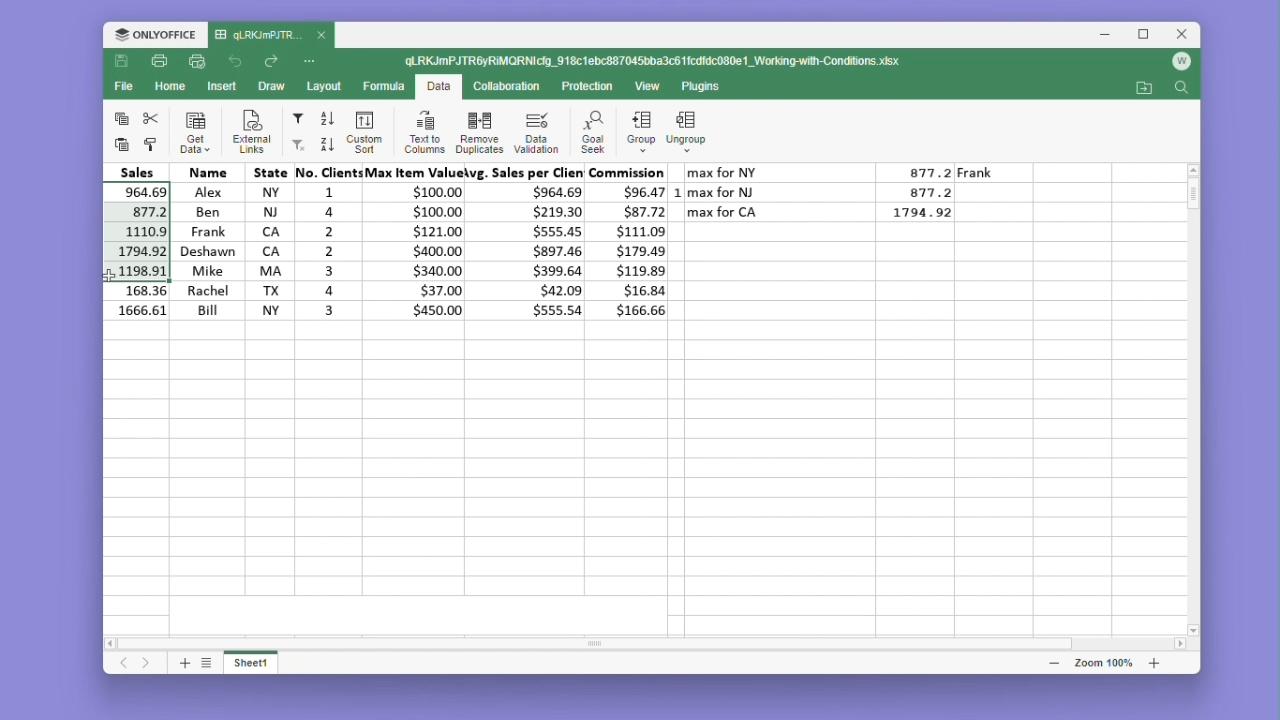 The width and height of the screenshot is (1280, 720). What do you see at coordinates (148, 664) in the screenshot?
I see `next sheet` at bounding box center [148, 664].